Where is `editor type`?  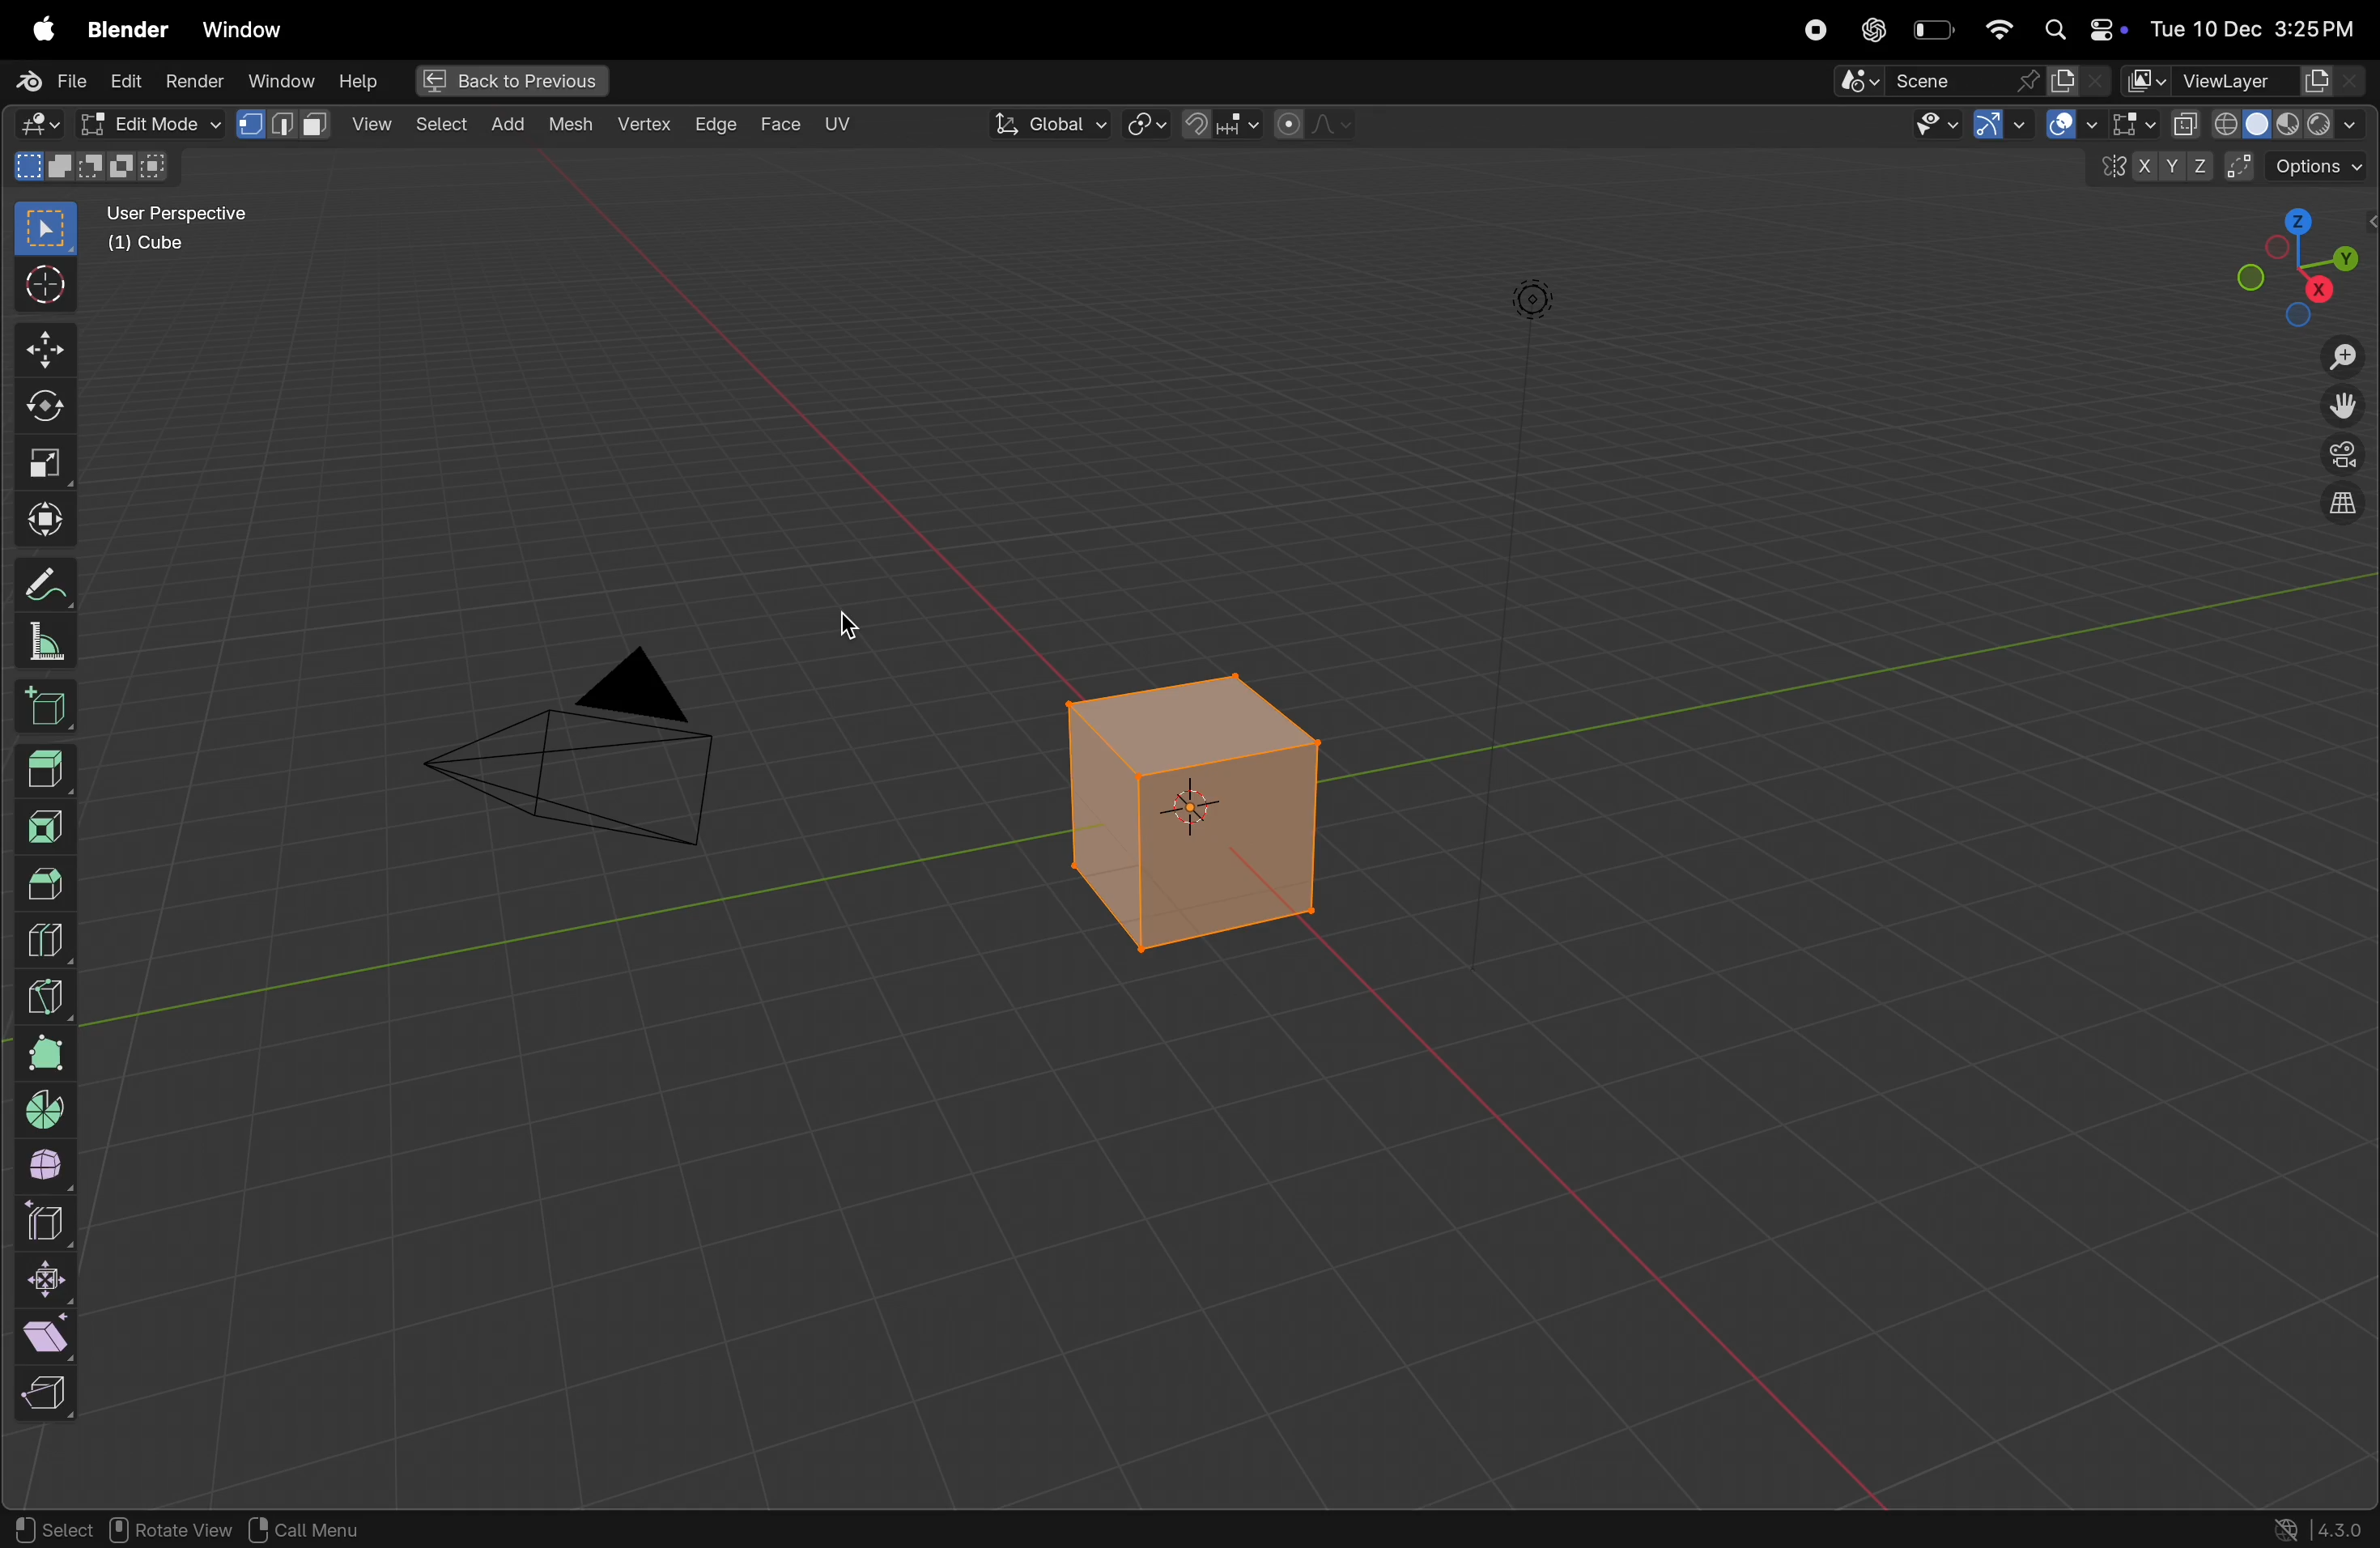 editor type is located at coordinates (33, 125).